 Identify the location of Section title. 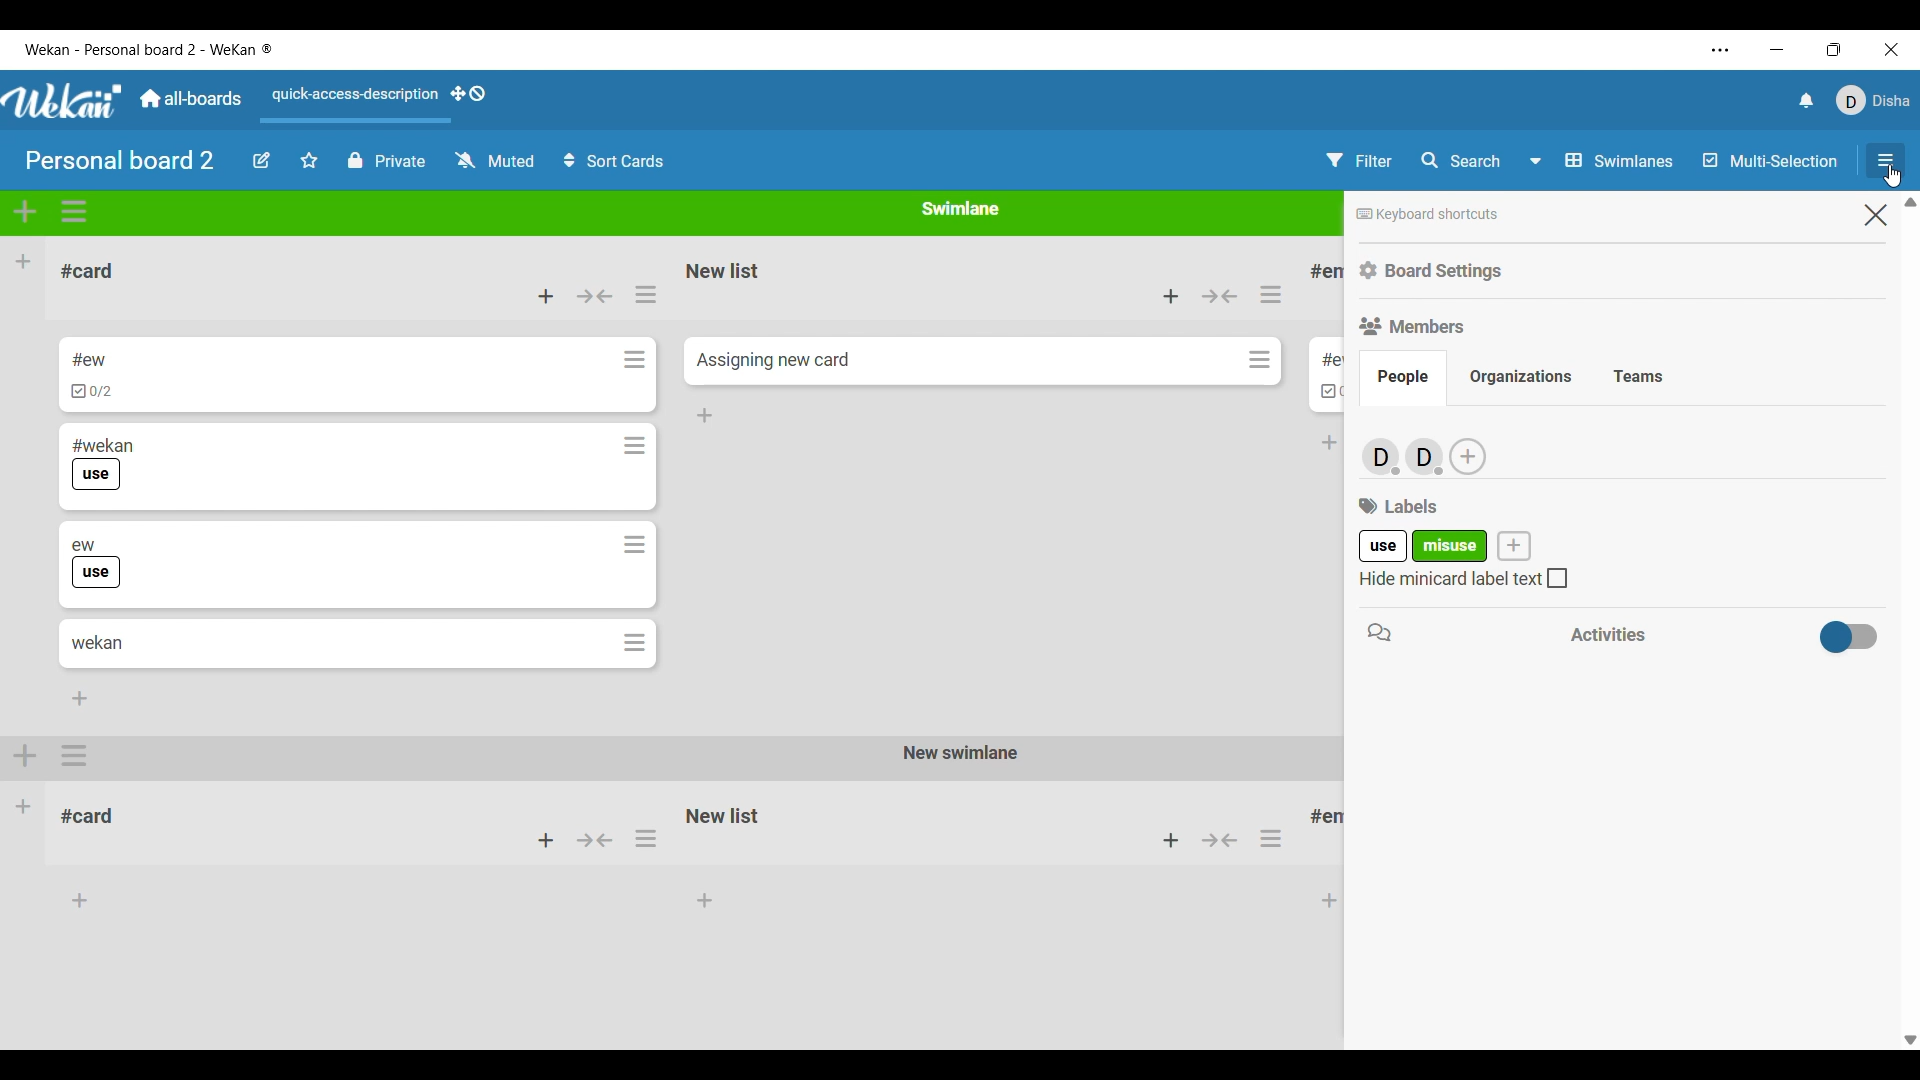
(1608, 634).